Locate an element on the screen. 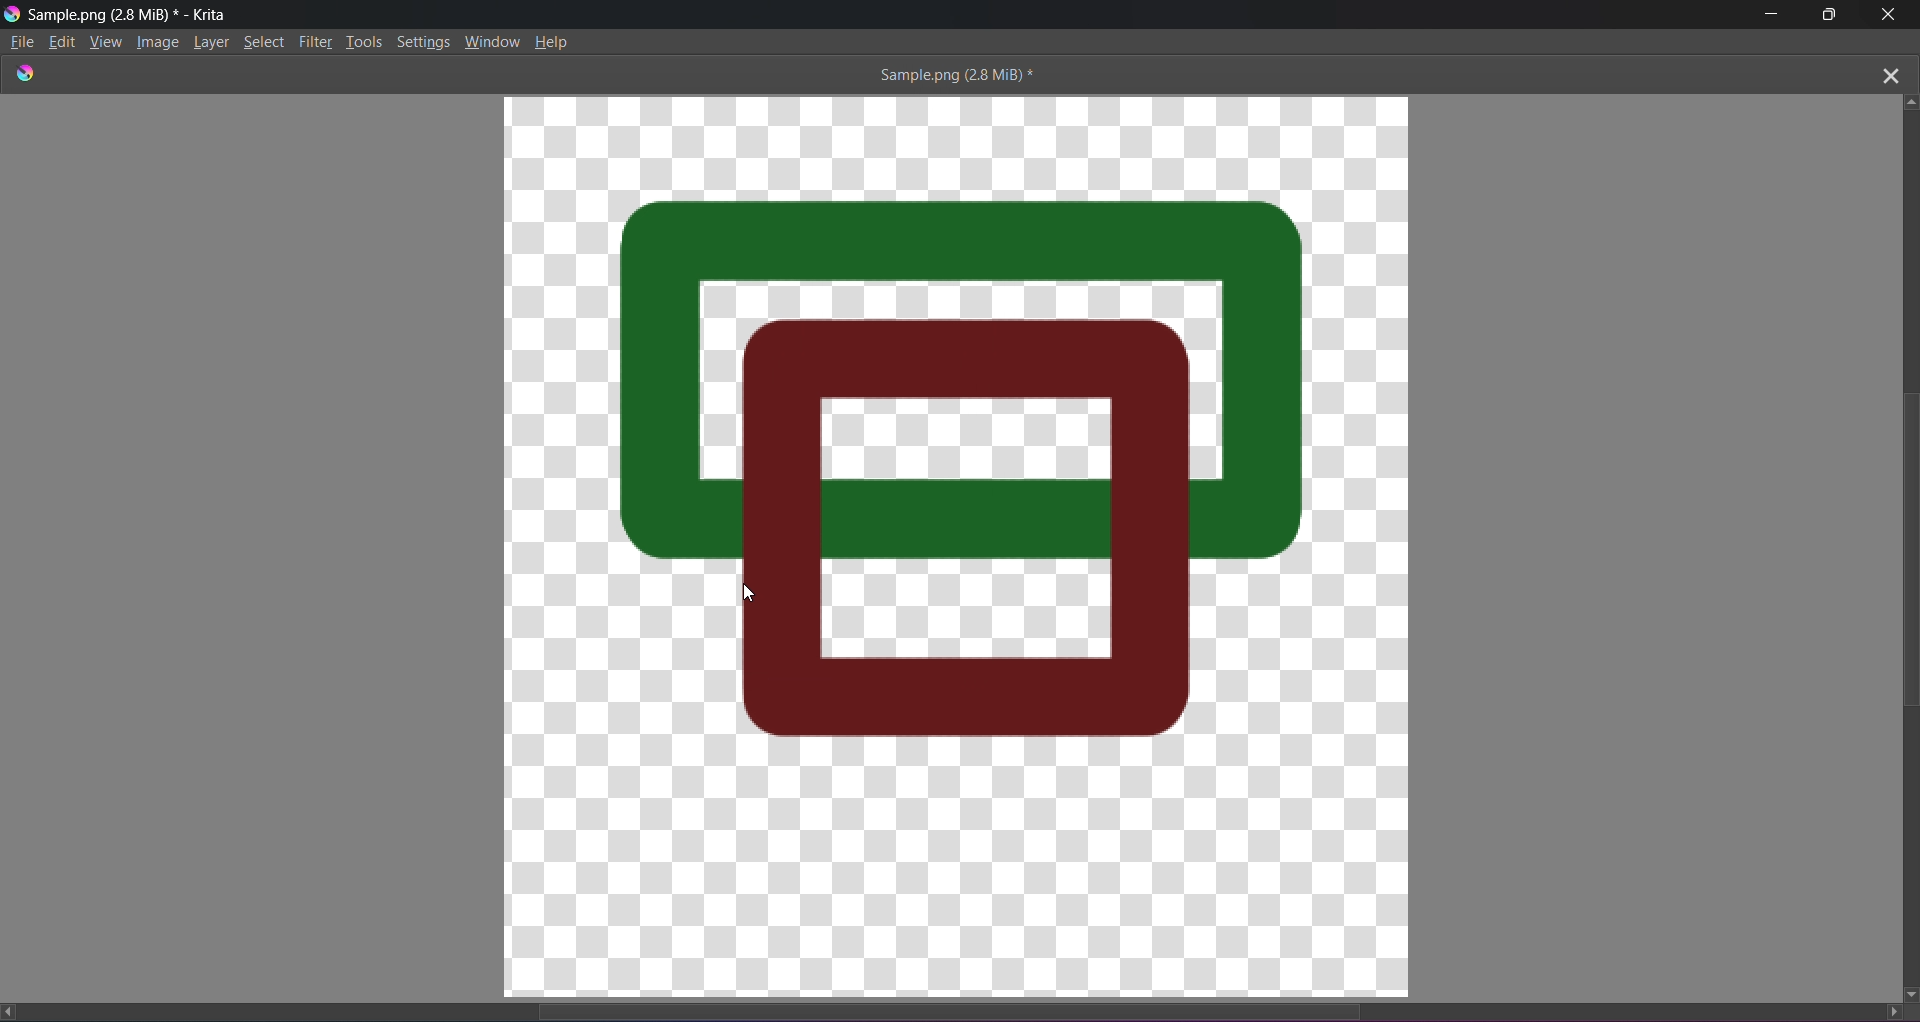 Image resolution: width=1920 pixels, height=1022 pixels. Layer is located at coordinates (215, 41).